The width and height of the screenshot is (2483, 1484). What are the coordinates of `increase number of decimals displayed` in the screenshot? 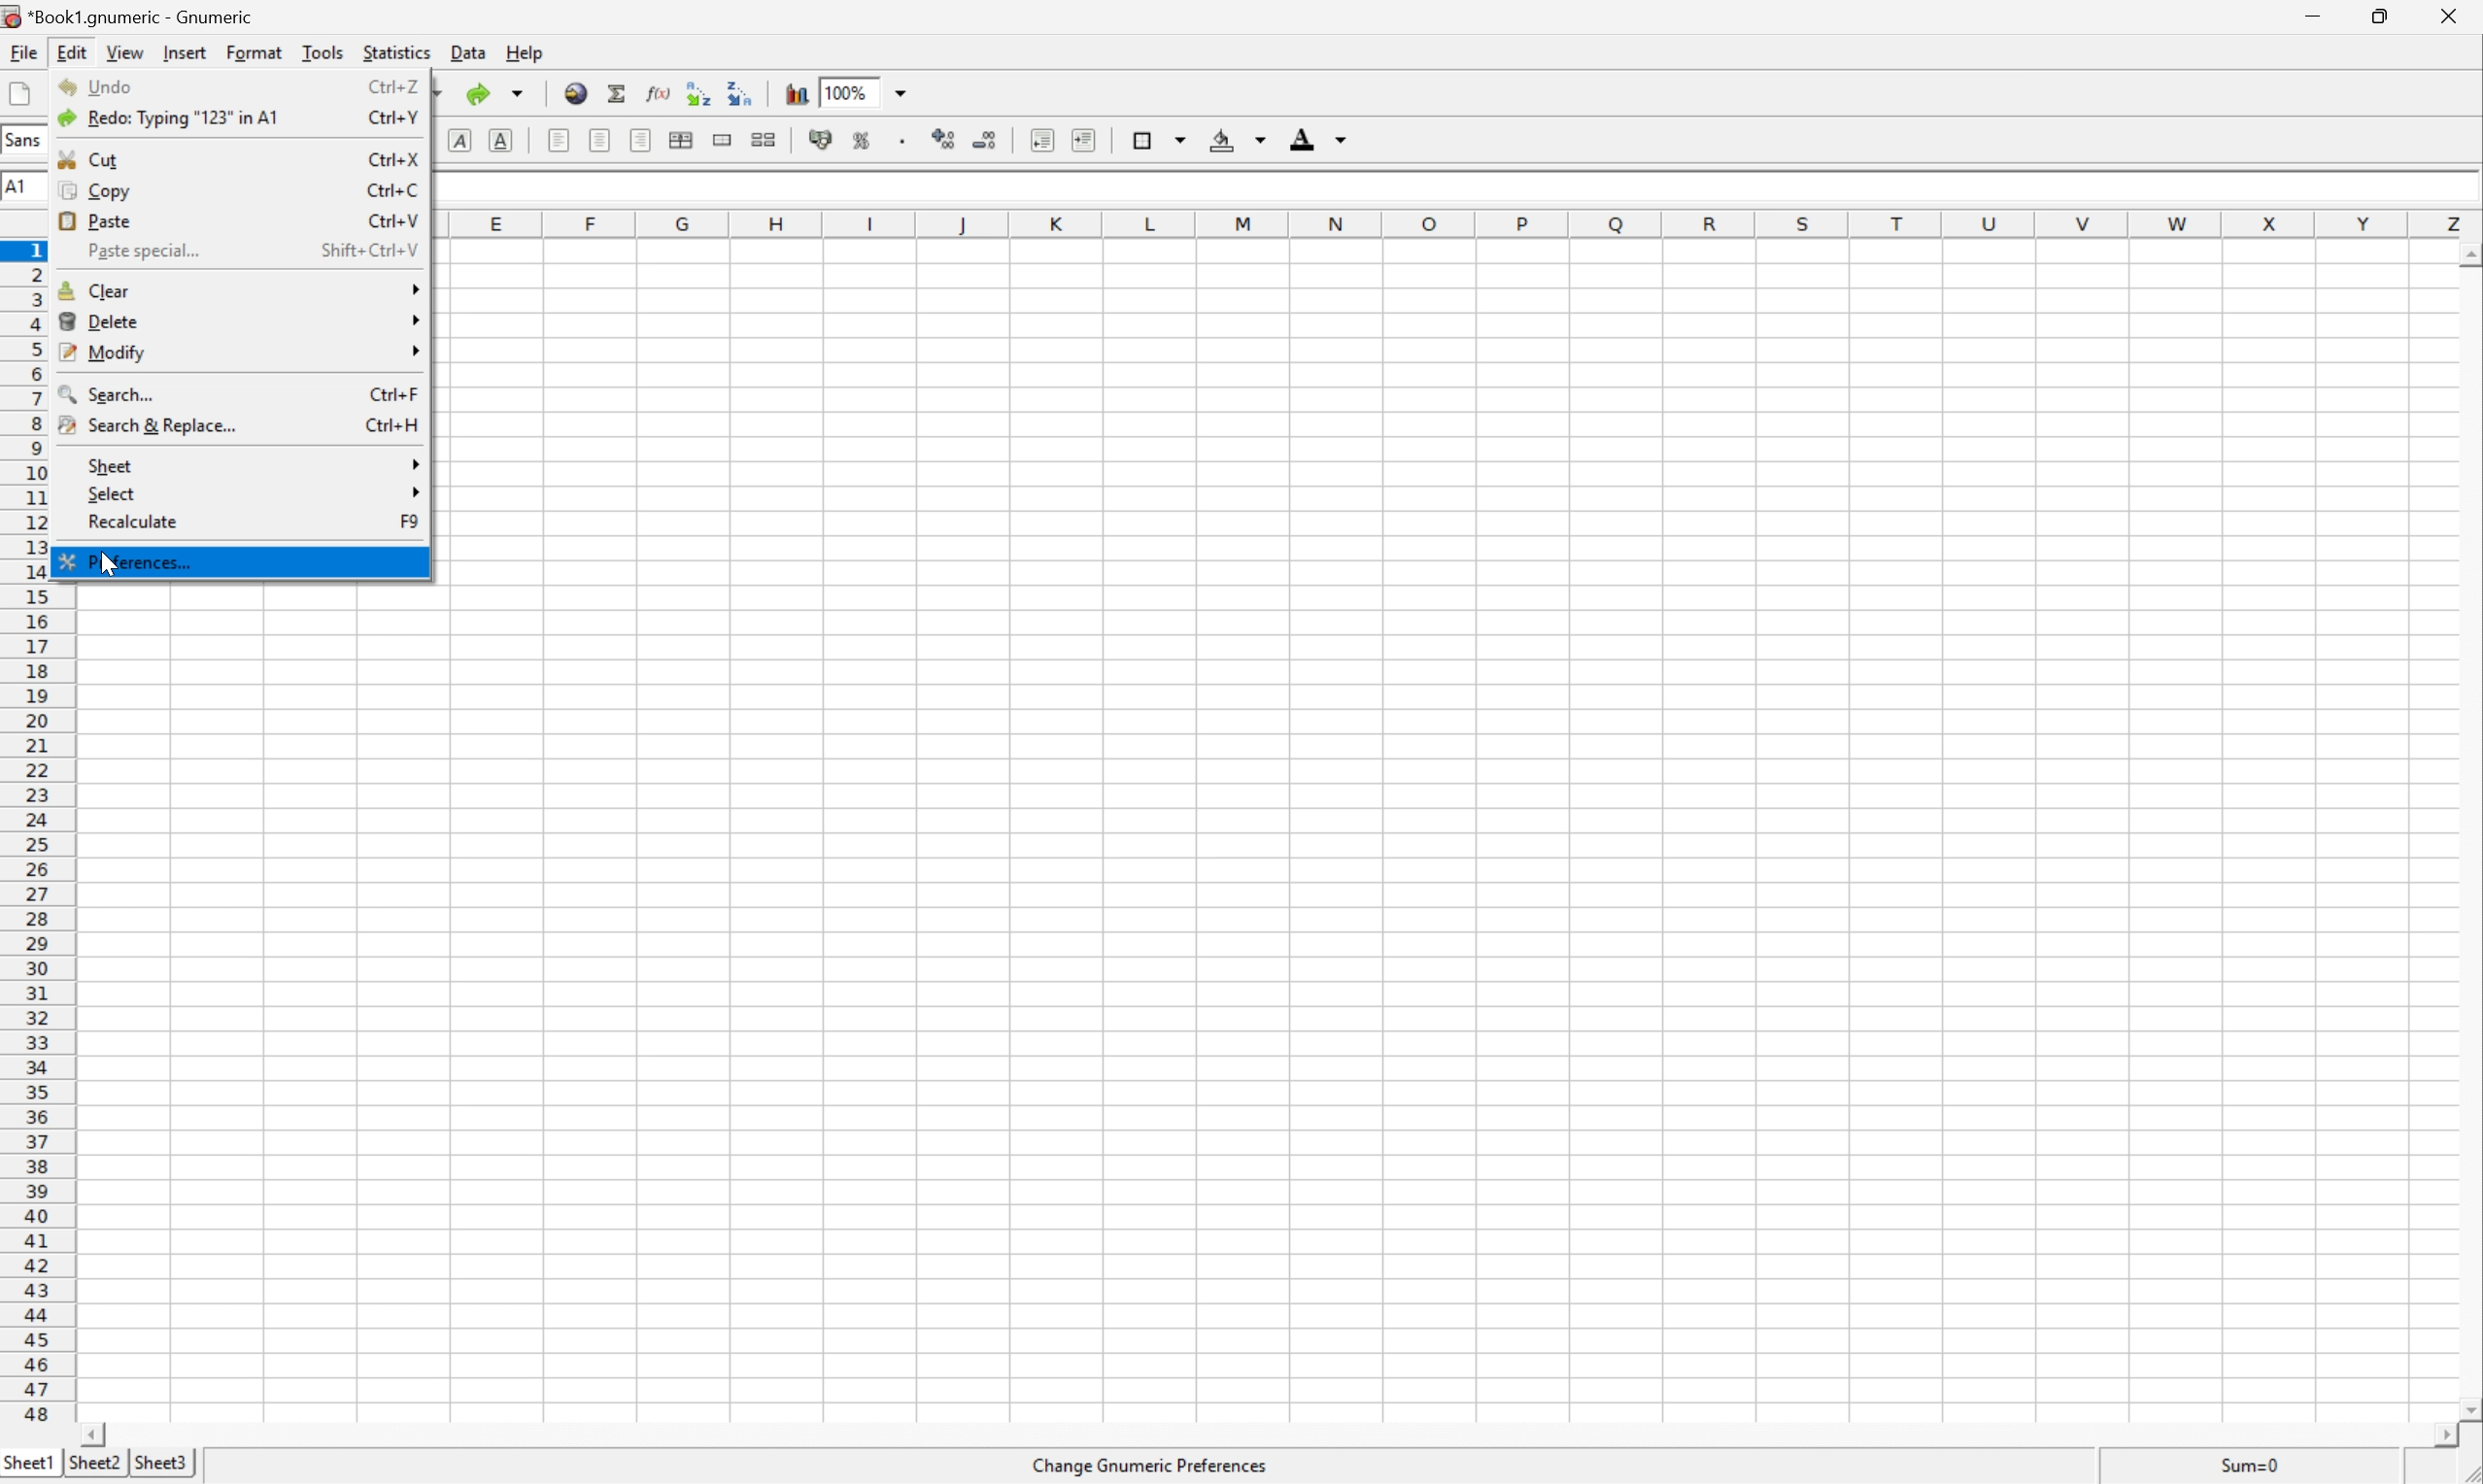 It's located at (945, 139).